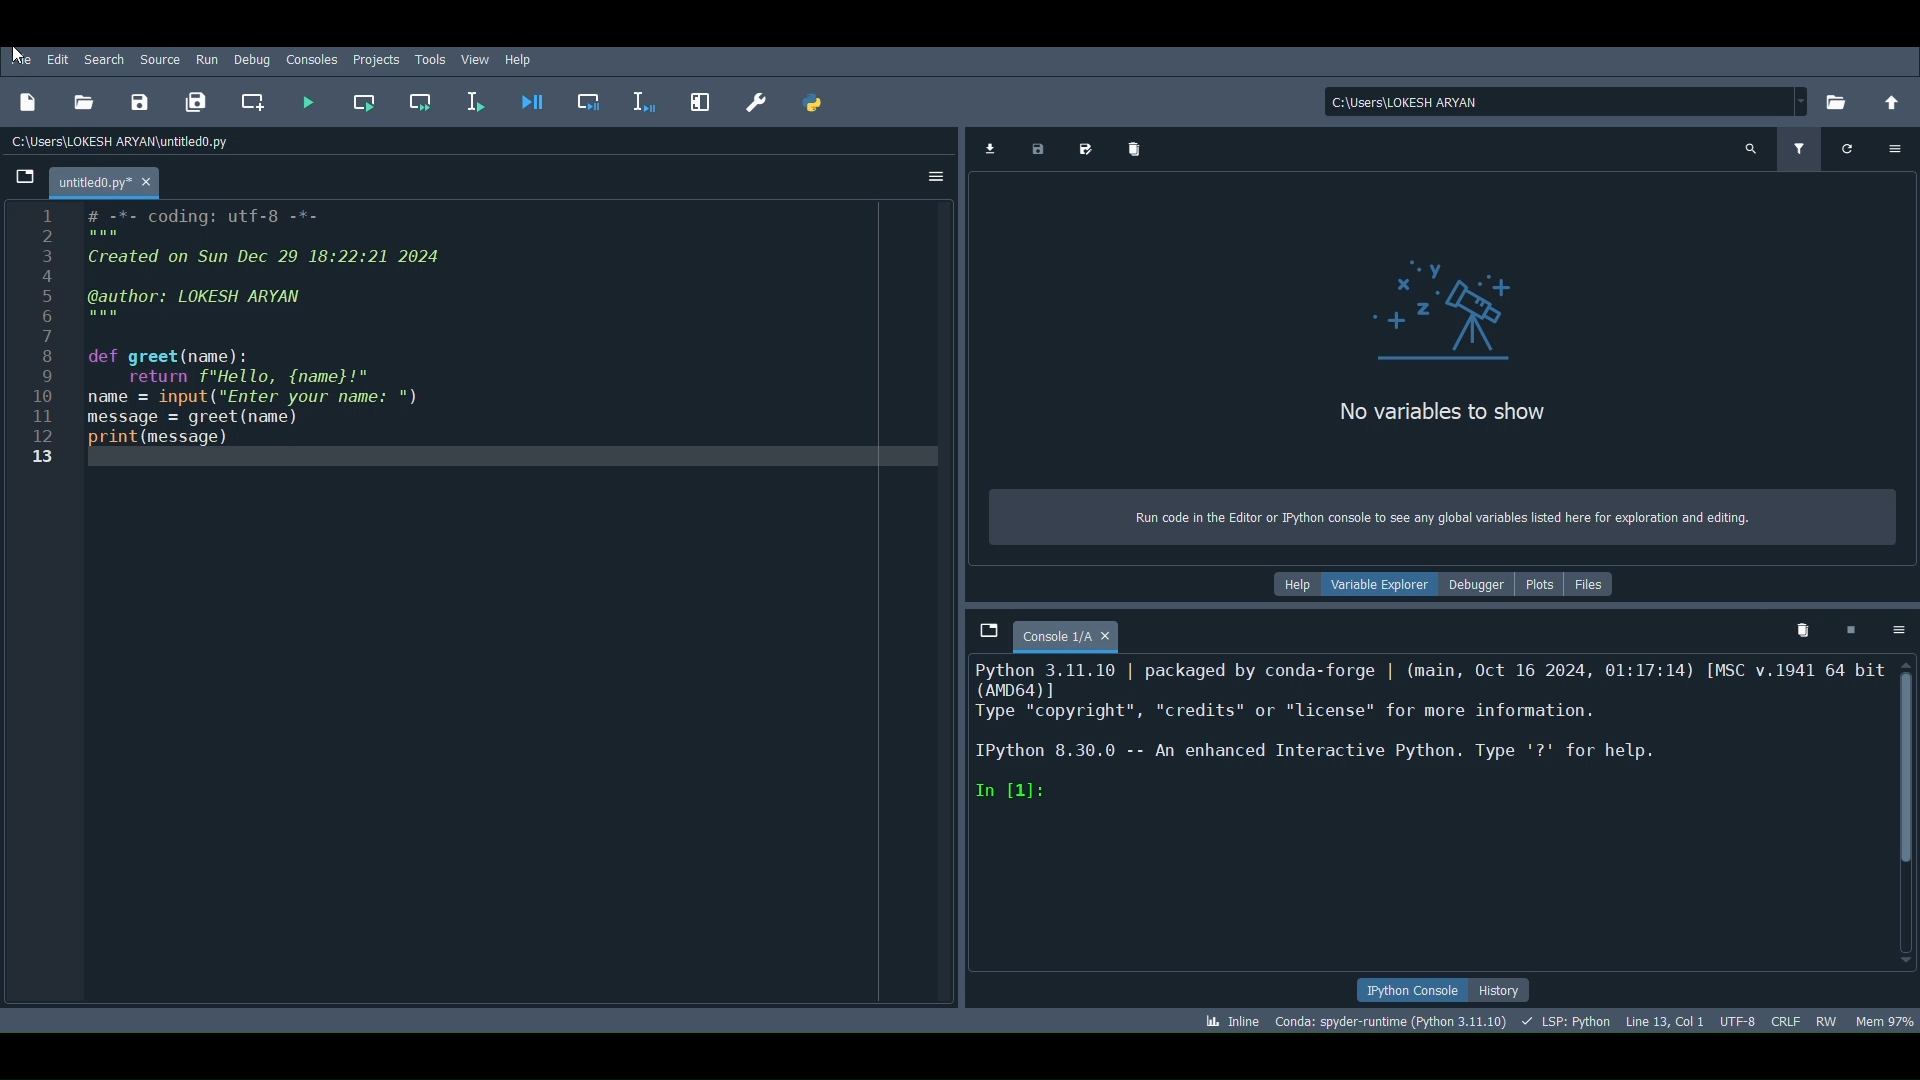  I want to click on Run, so click(205, 57).